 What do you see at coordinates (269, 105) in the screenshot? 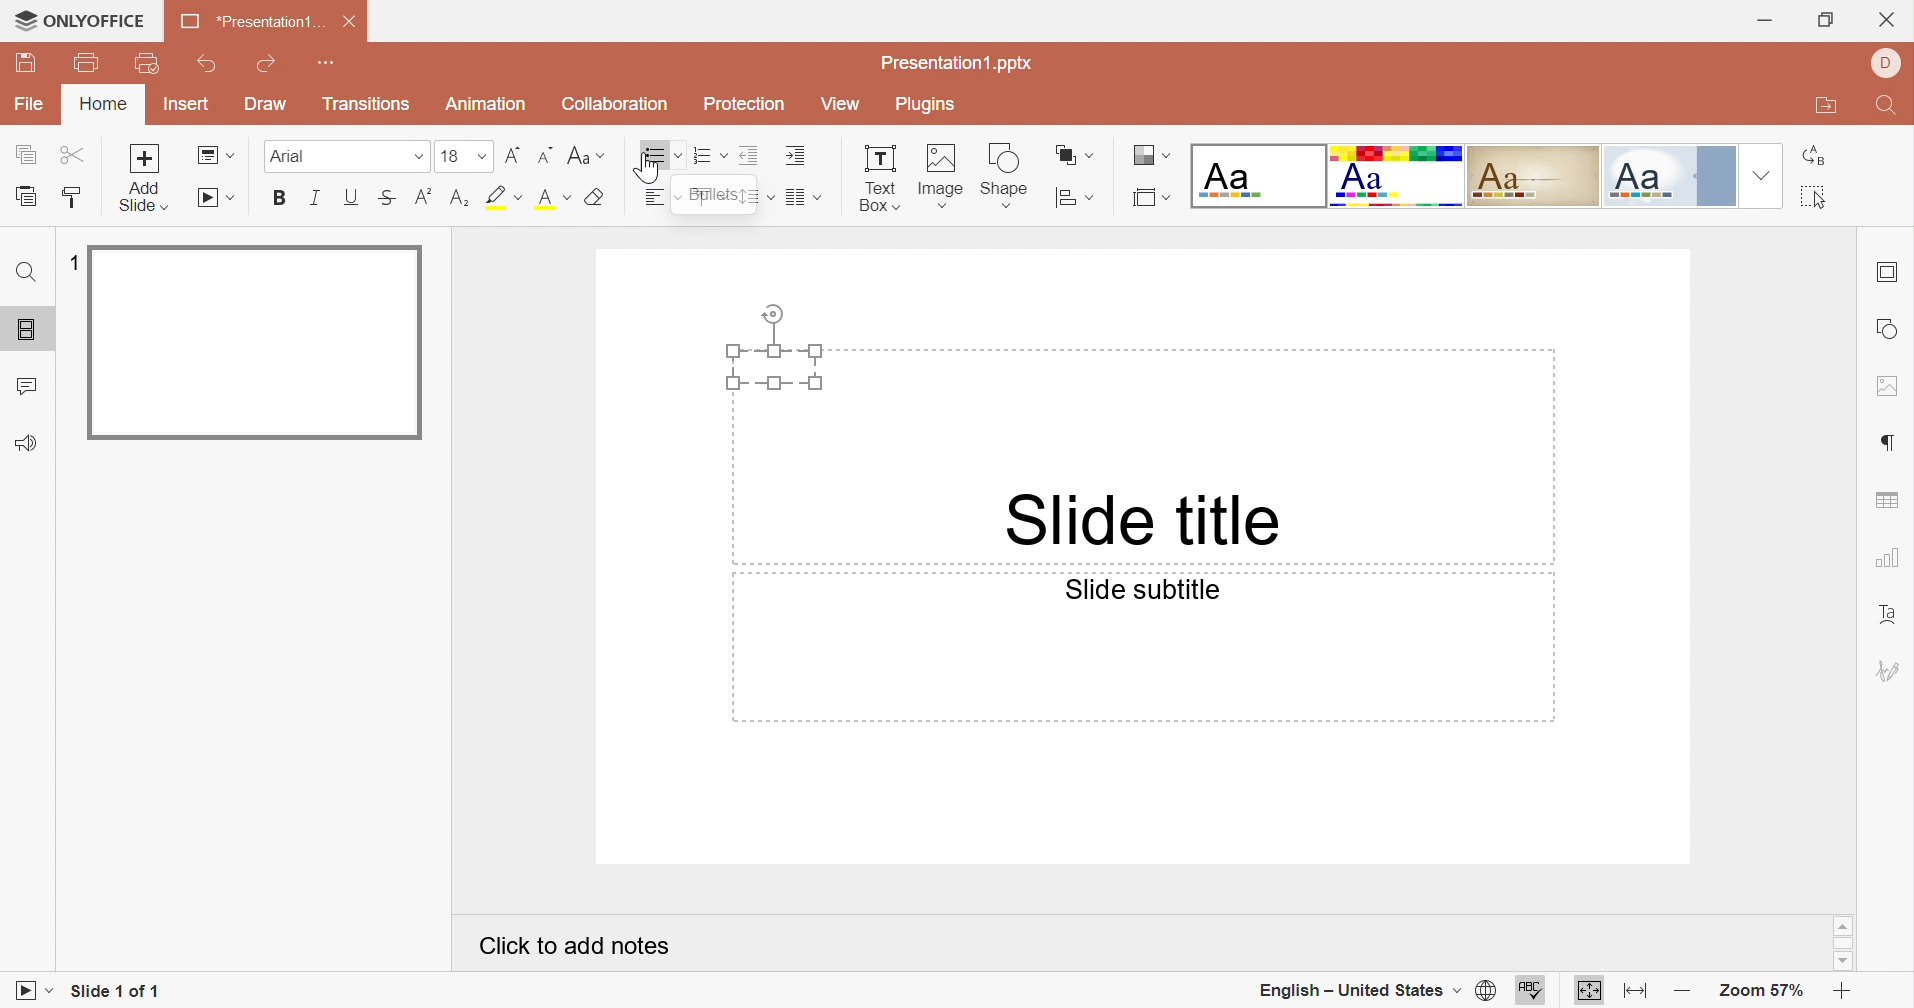
I see `Draw` at bounding box center [269, 105].